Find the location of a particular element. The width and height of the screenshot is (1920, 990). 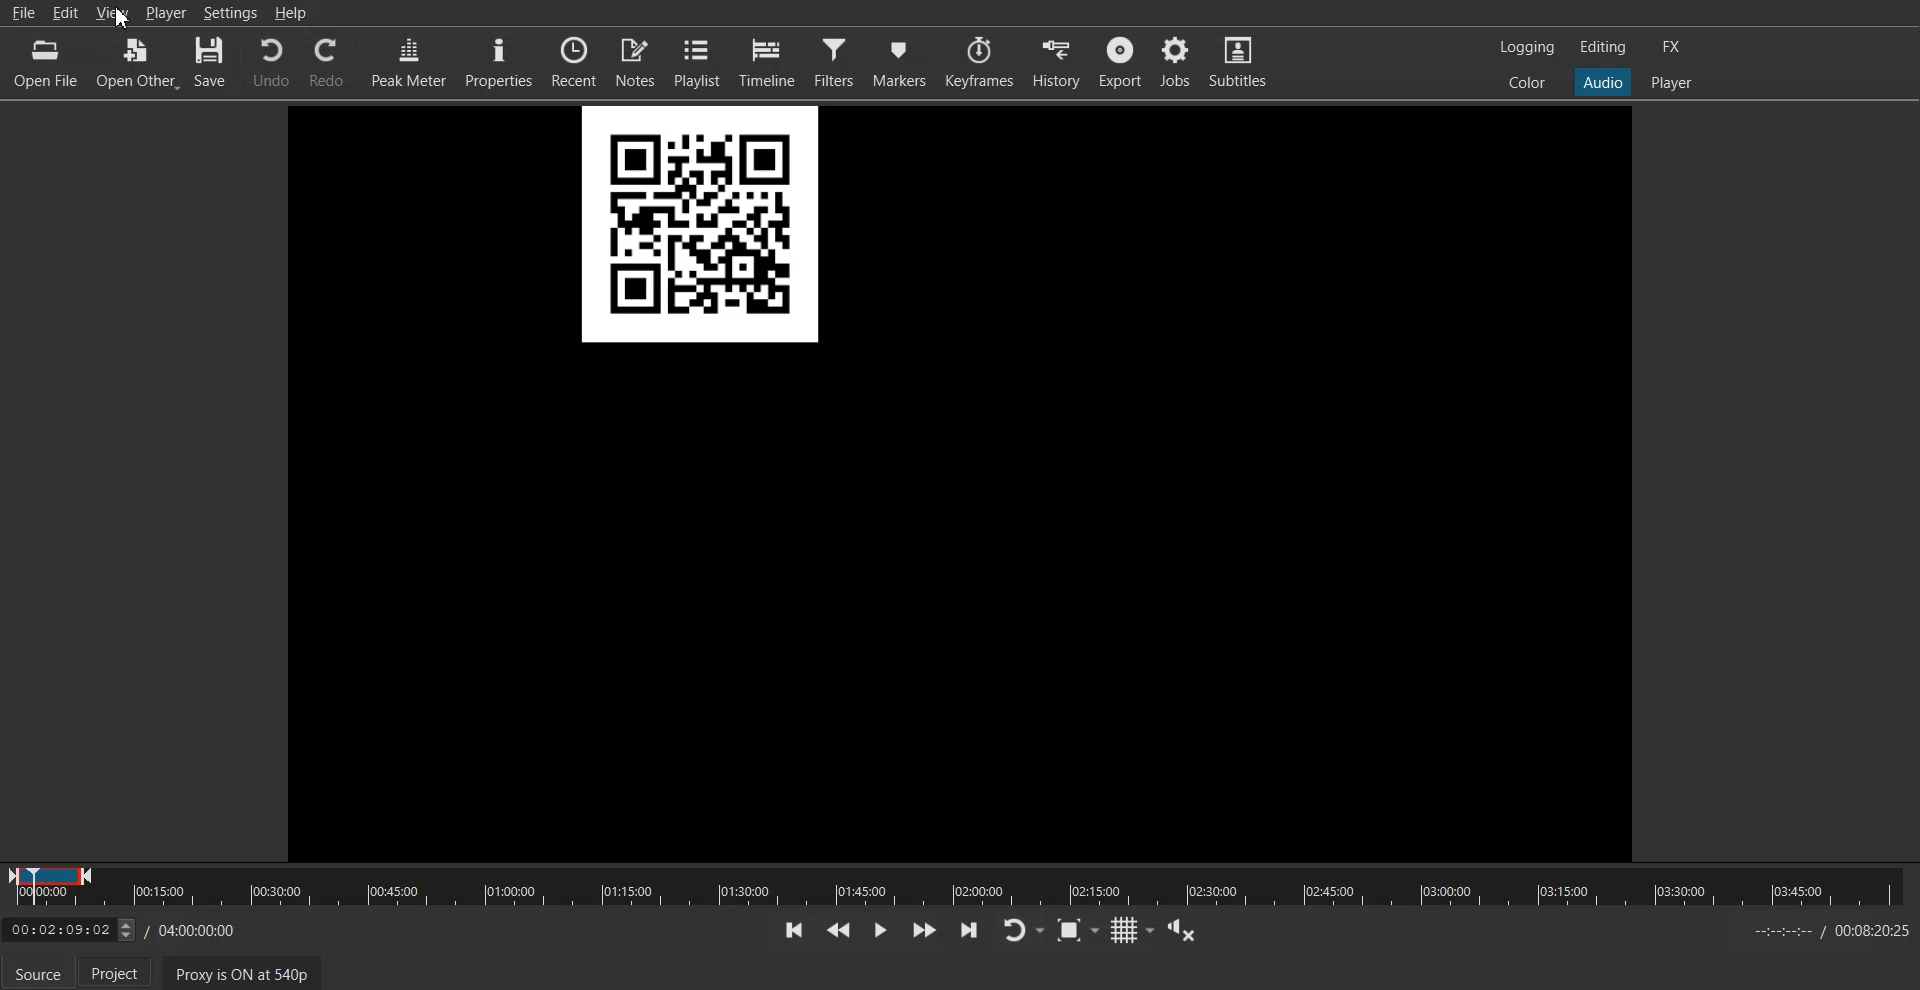

Toggle play or pause is located at coordinates (881, 930).